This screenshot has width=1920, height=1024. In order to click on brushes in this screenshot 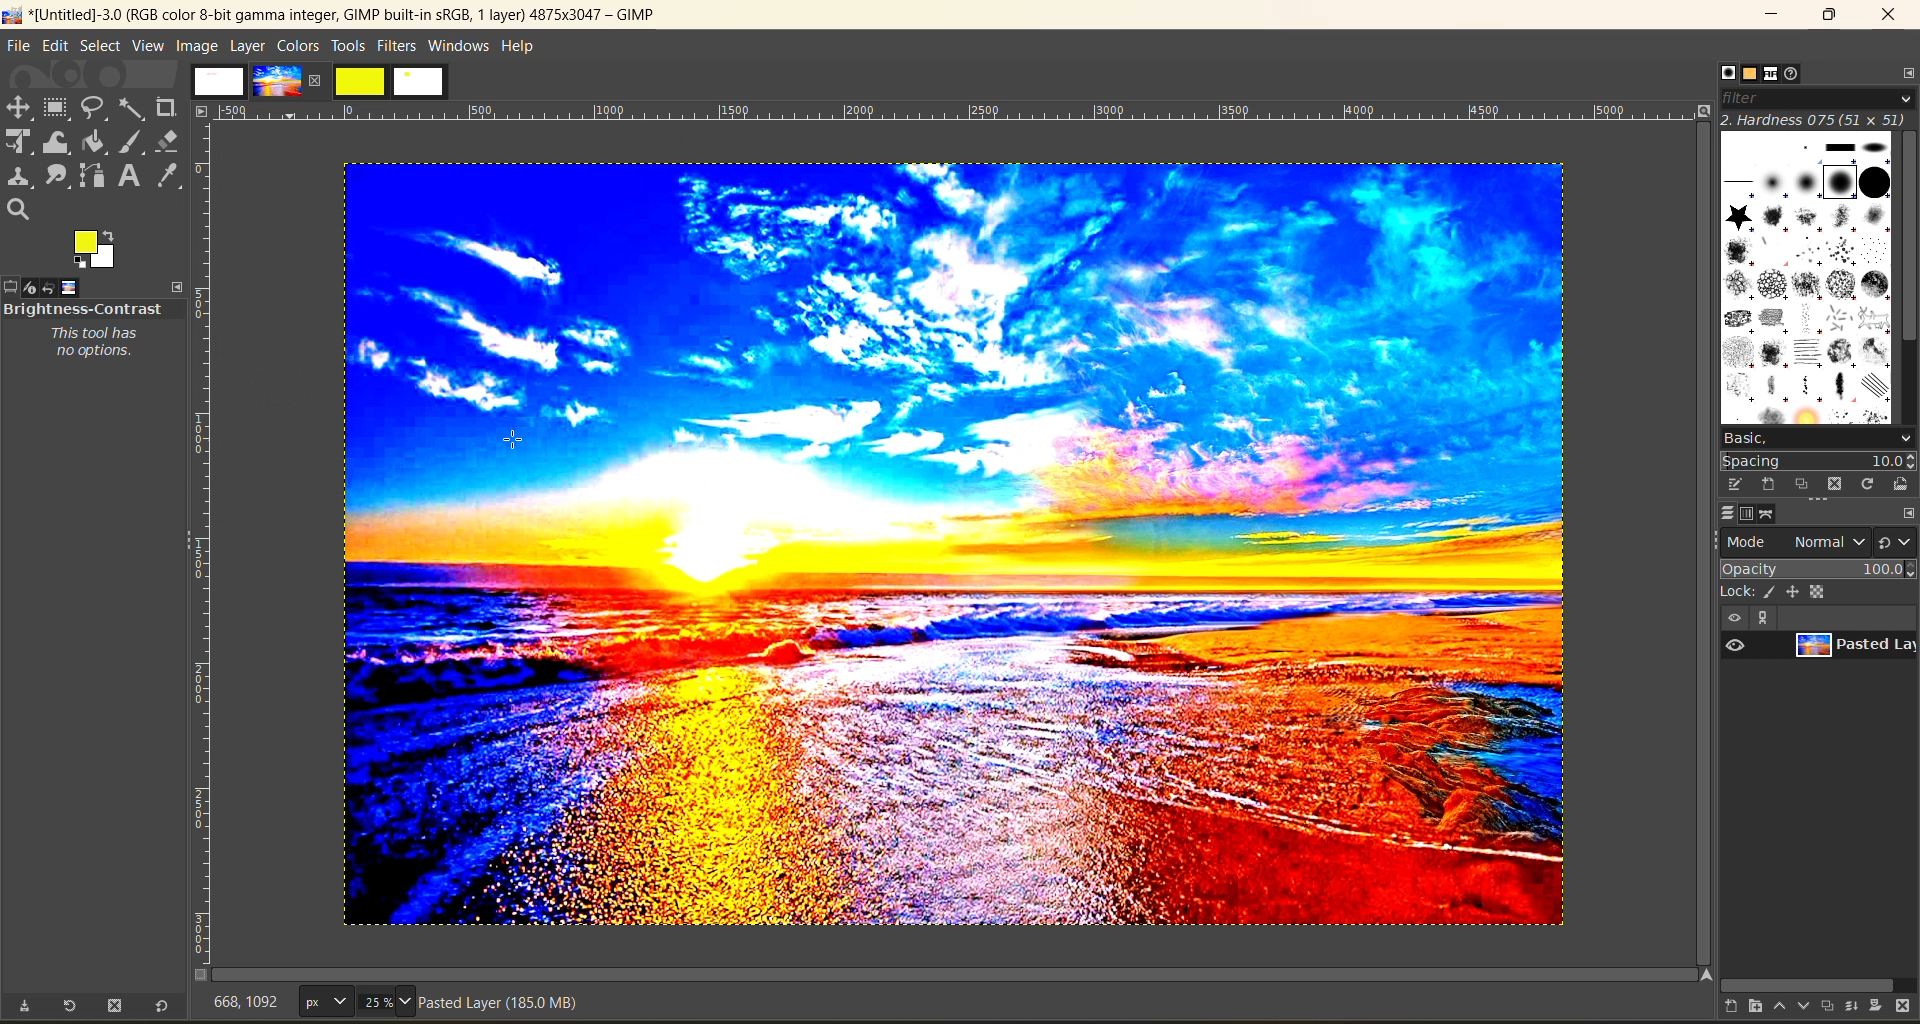, I will do `click(1807, 278)`.